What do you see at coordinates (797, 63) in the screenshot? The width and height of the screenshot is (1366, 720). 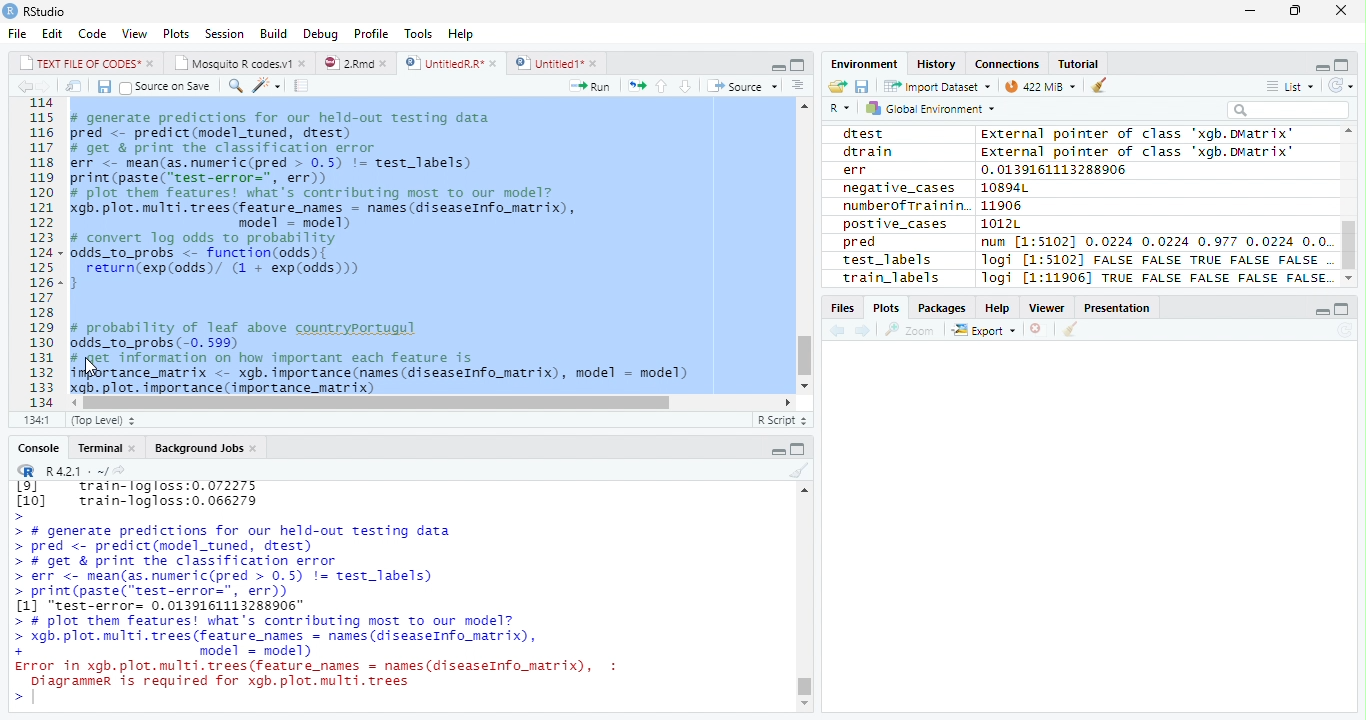 I see `Maximize` at bounding box center [797, 63].